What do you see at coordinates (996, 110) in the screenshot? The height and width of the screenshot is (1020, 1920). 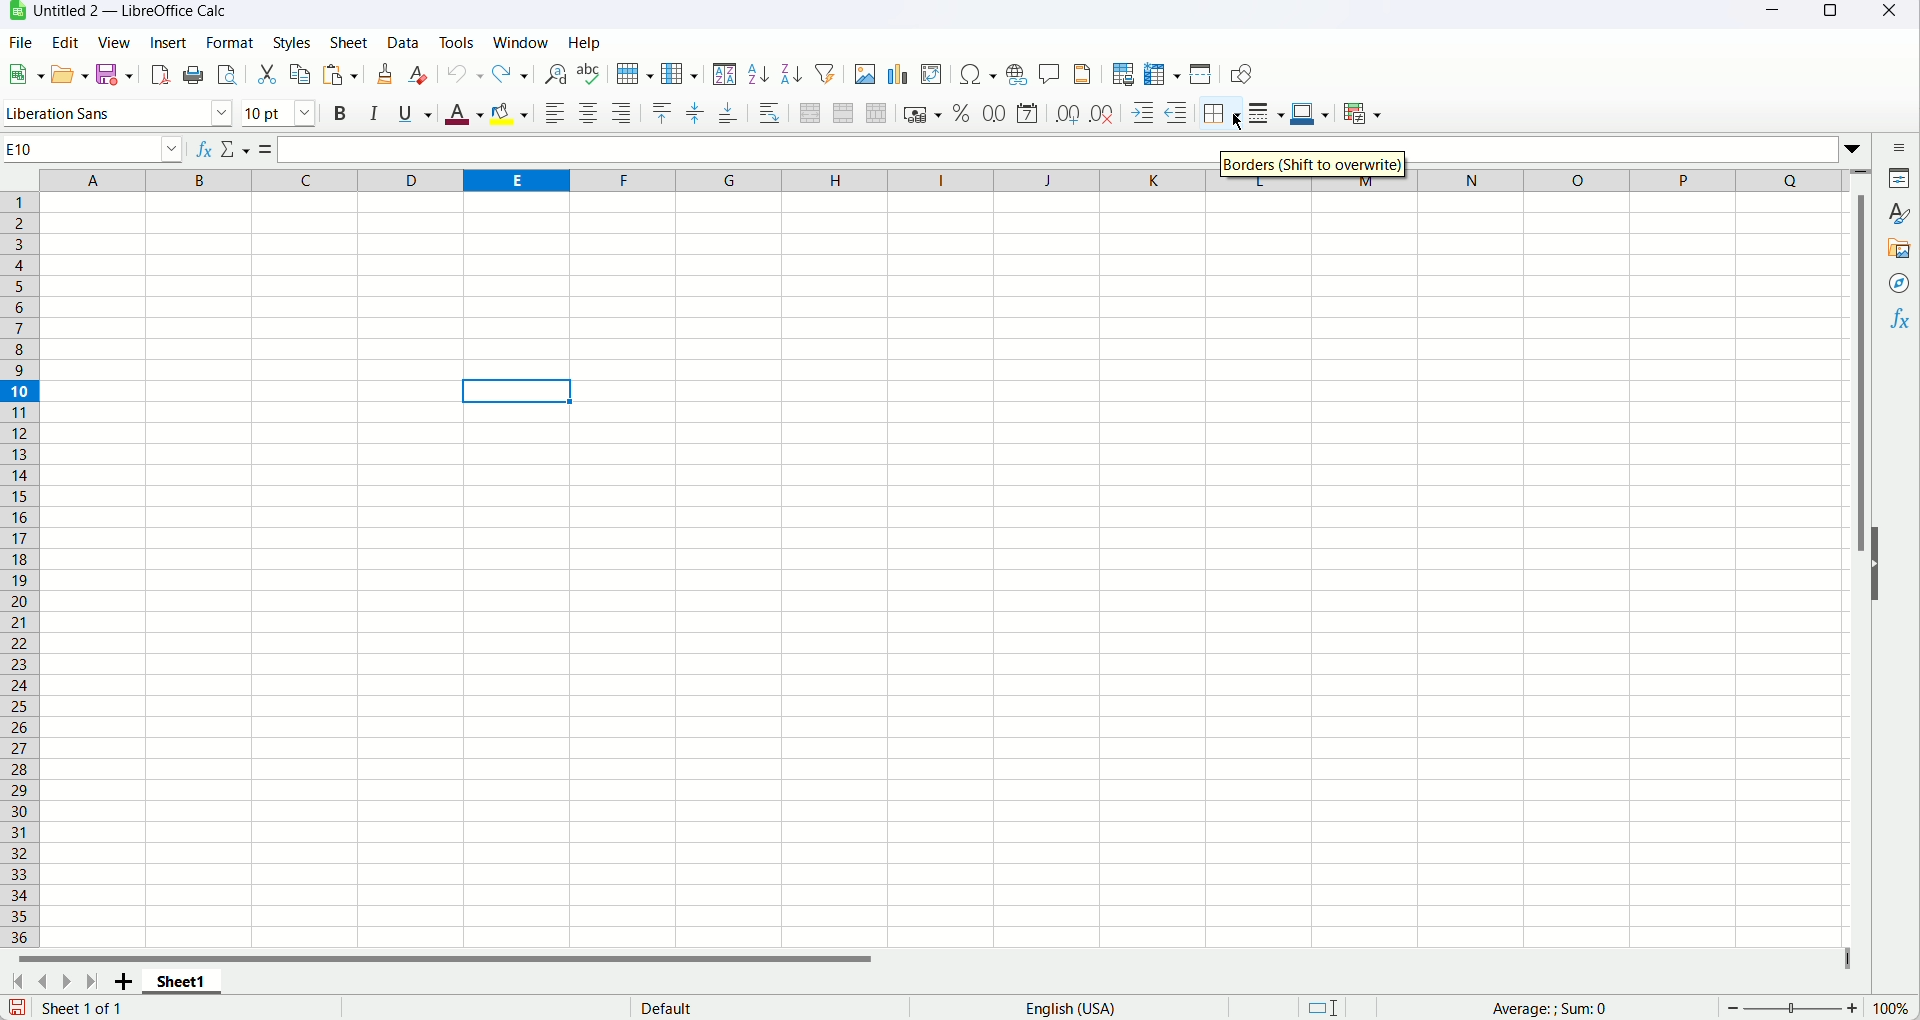 I see `Format as number` at bounding box center [996, 110].